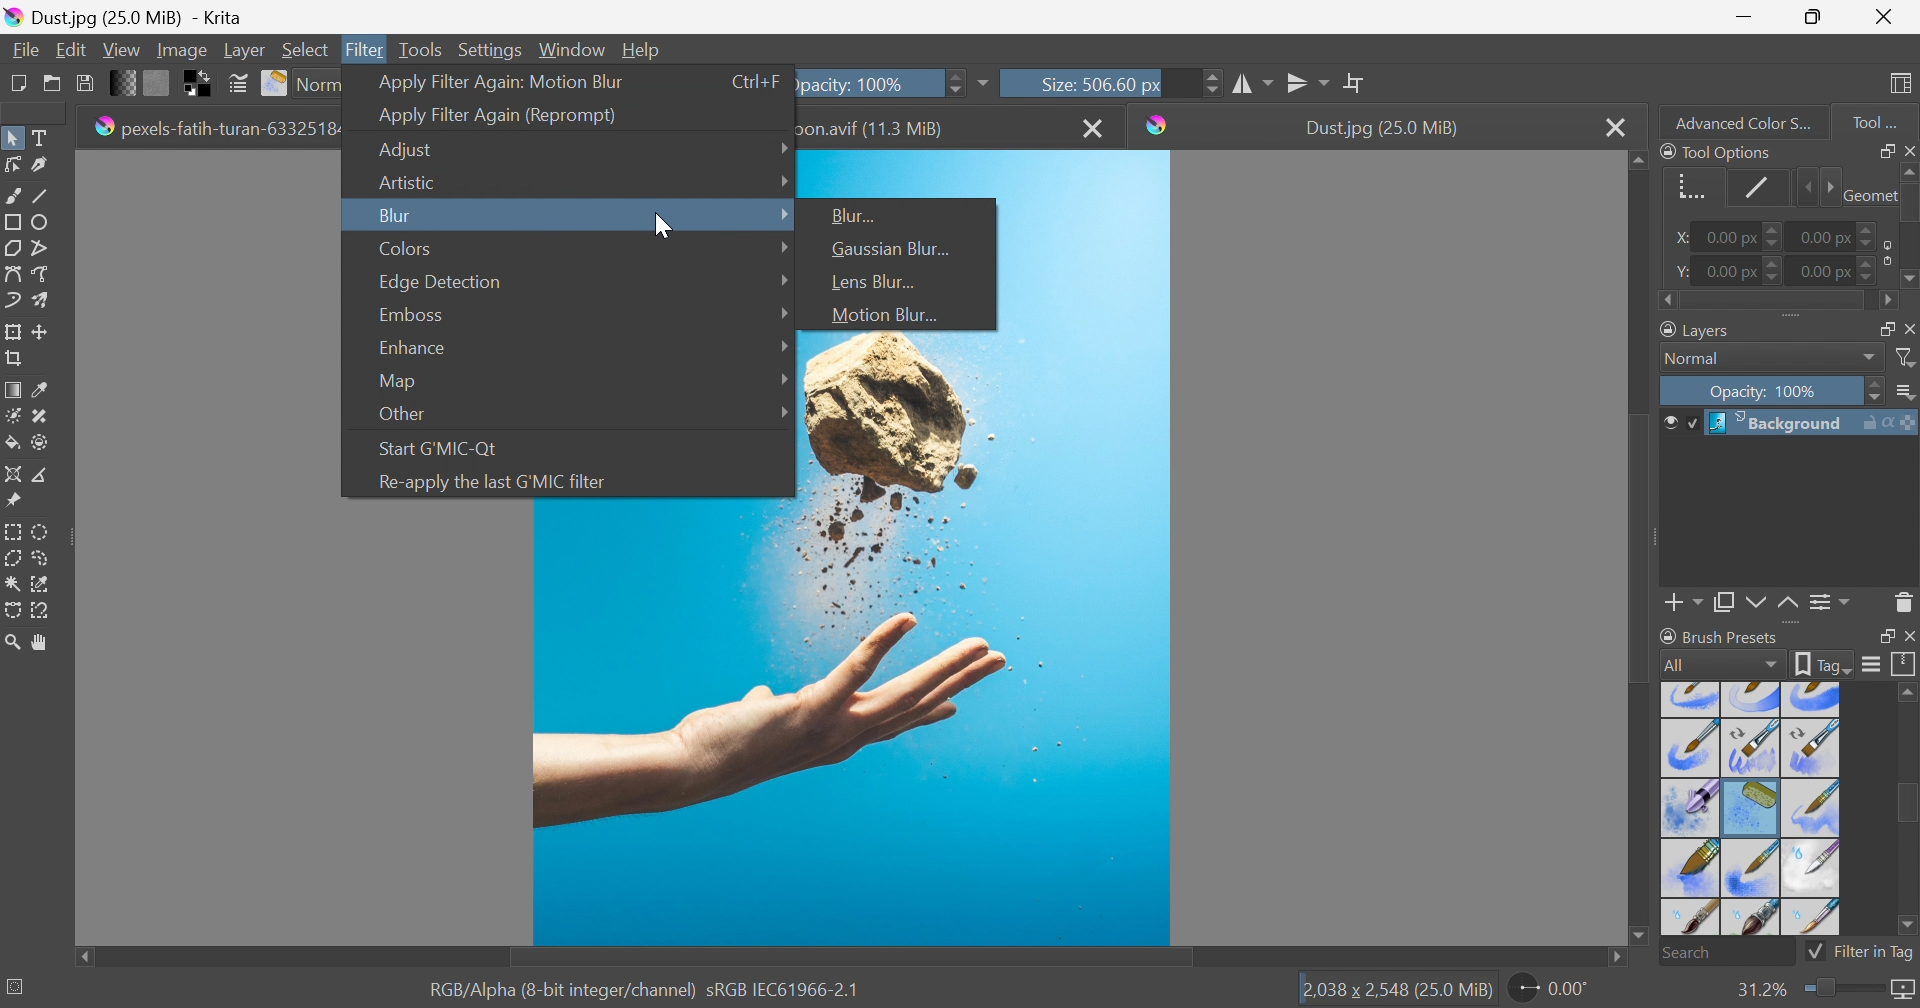  What do you see at coordinates (1381, 128) in the screenshot?
I see `Dust.jpg (25.0 MB)` at bounding box center [1381, 128].